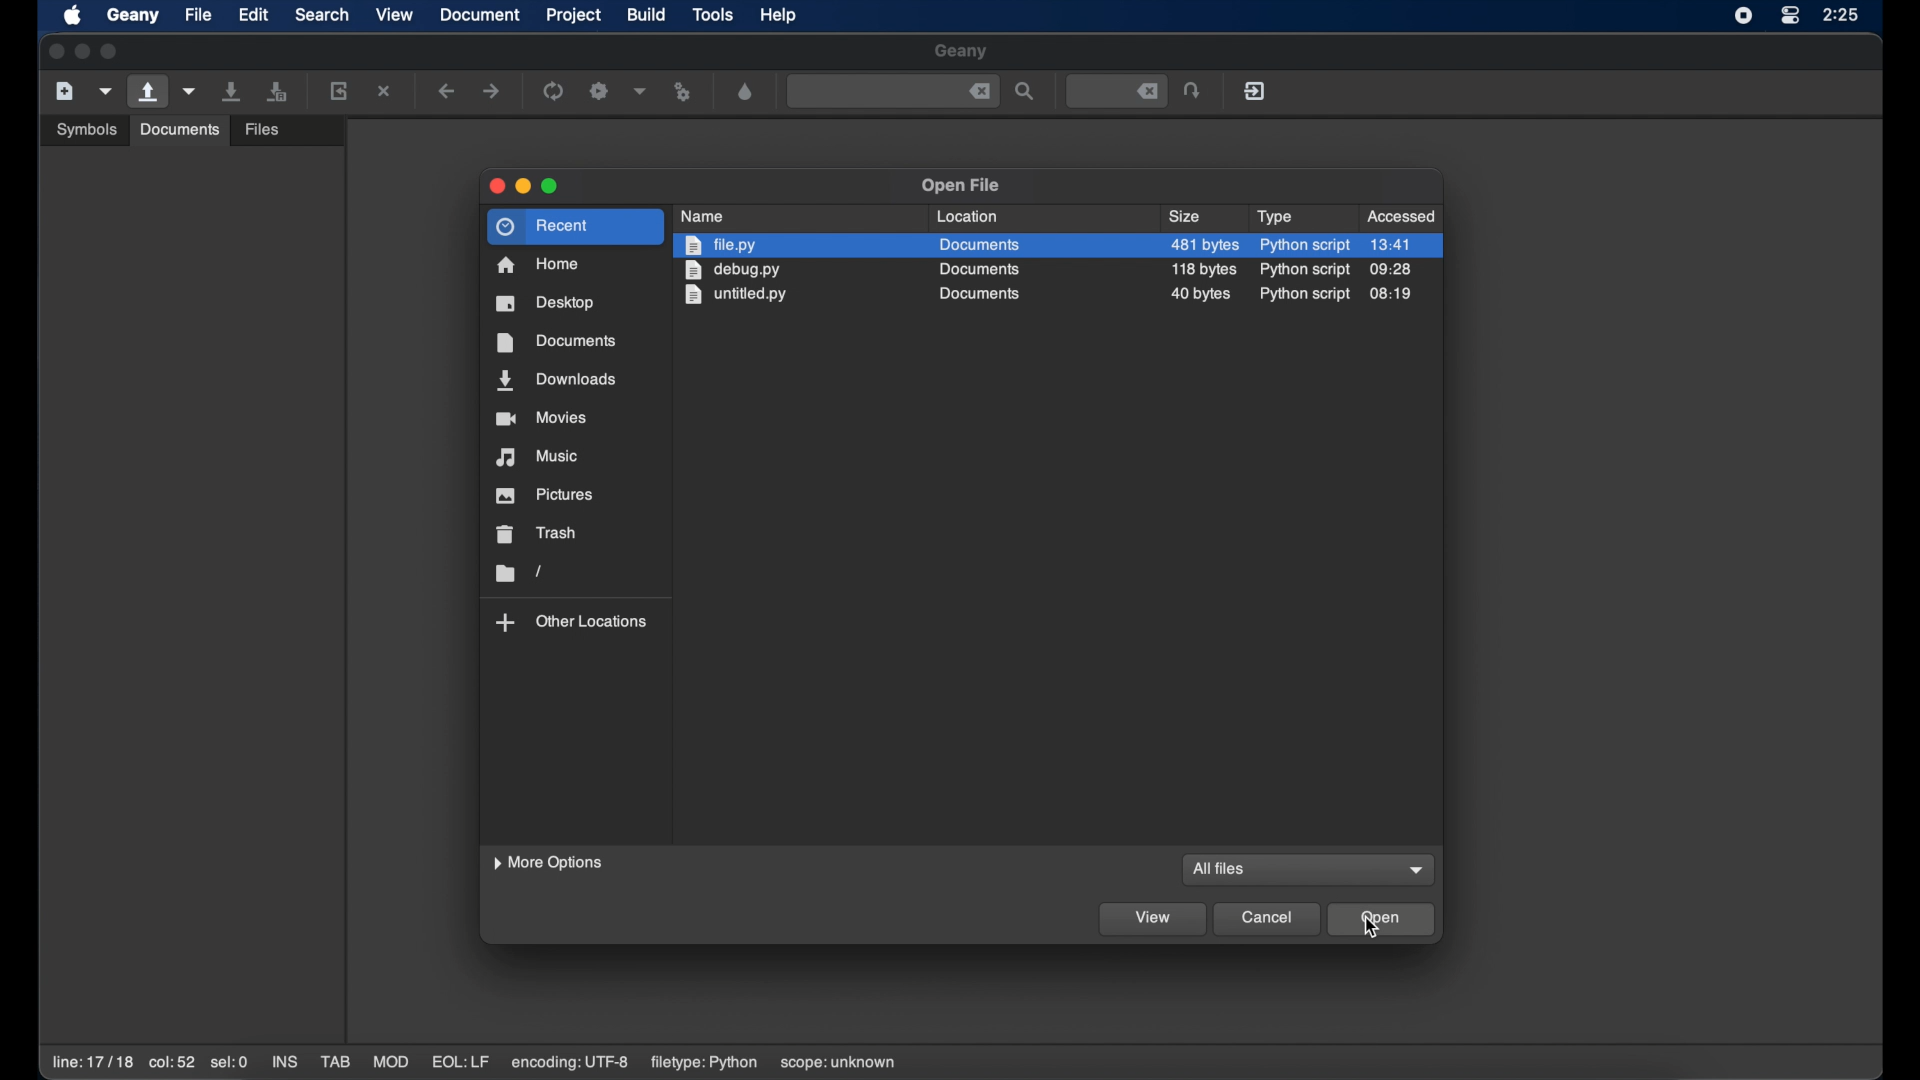 The width and height of the screenshot is (1920, 1080). I want to click on choose more build actions, so click(641, 91).